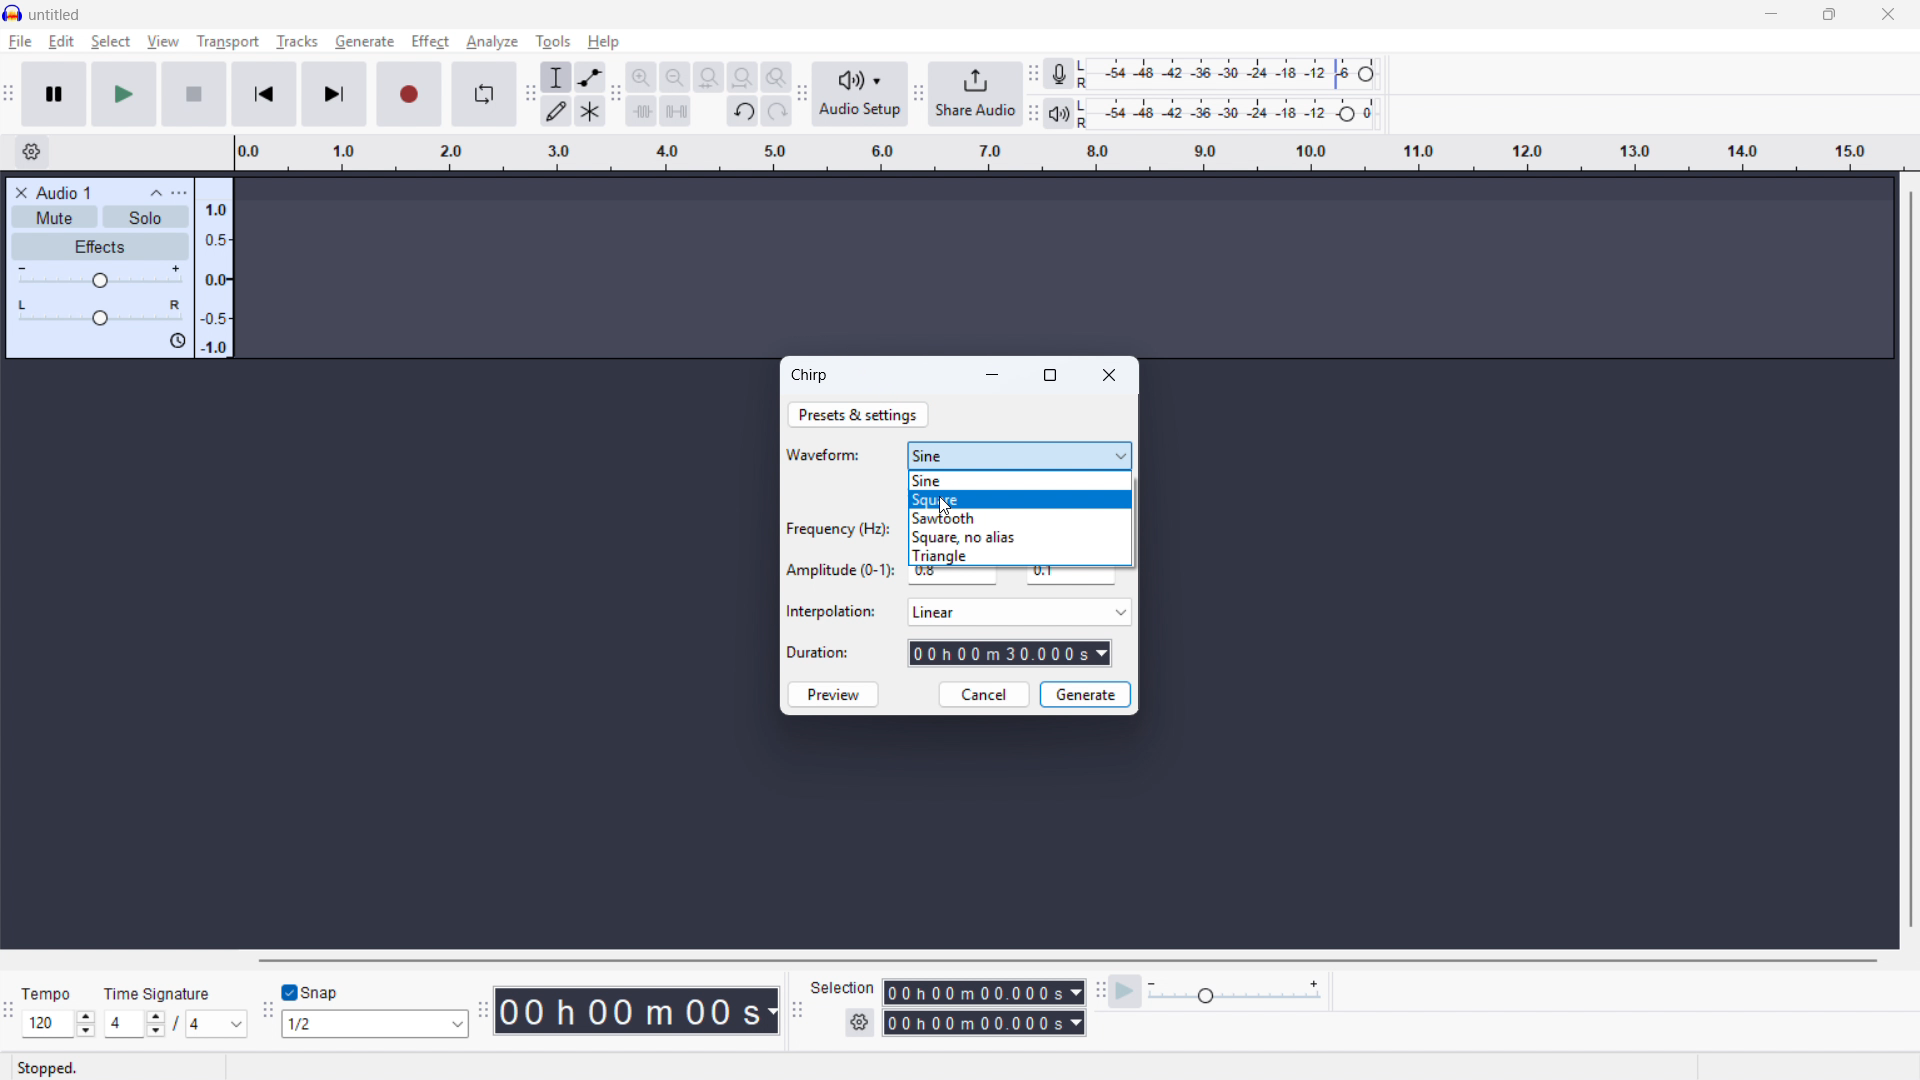 This screenshot has width=1920, height=1080. What do you see at coordinates (213, 268) in the screenshot?
I see `Amplitude` at bounding box center [213, 268].